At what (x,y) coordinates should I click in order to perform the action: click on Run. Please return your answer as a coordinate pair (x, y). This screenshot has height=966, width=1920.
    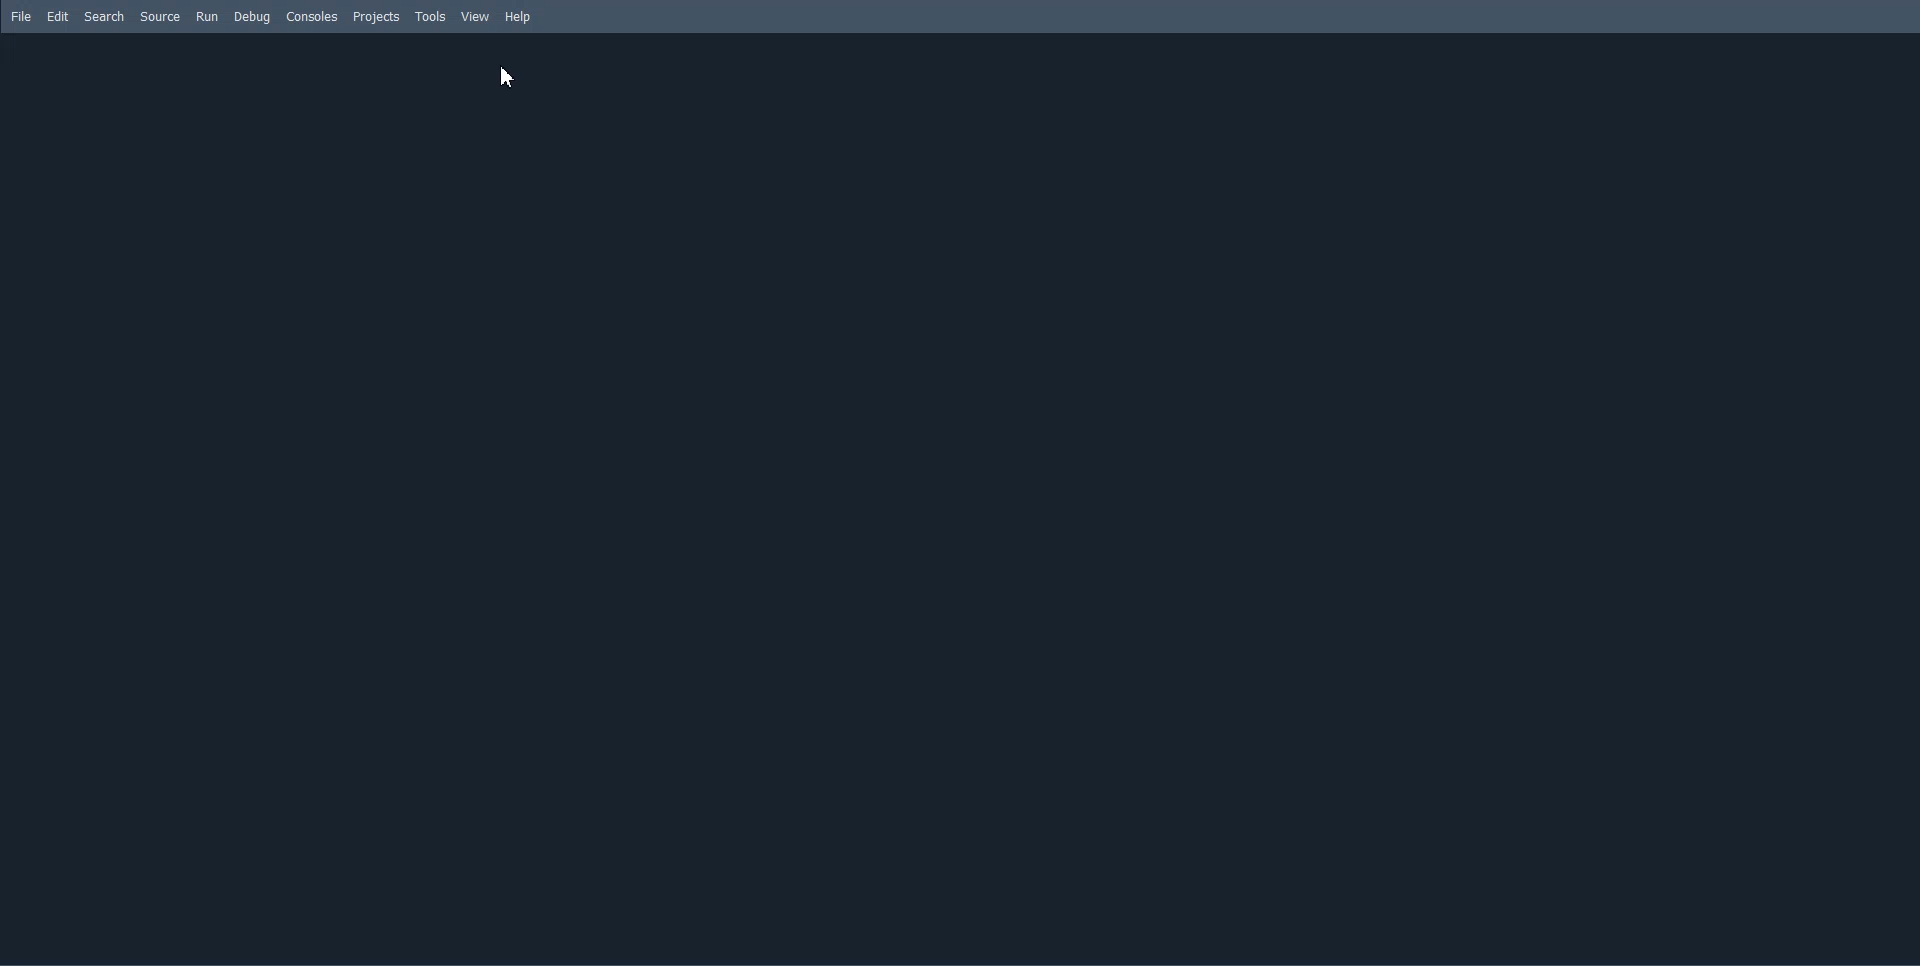
    Looking at the image, I should click on (207, 16).